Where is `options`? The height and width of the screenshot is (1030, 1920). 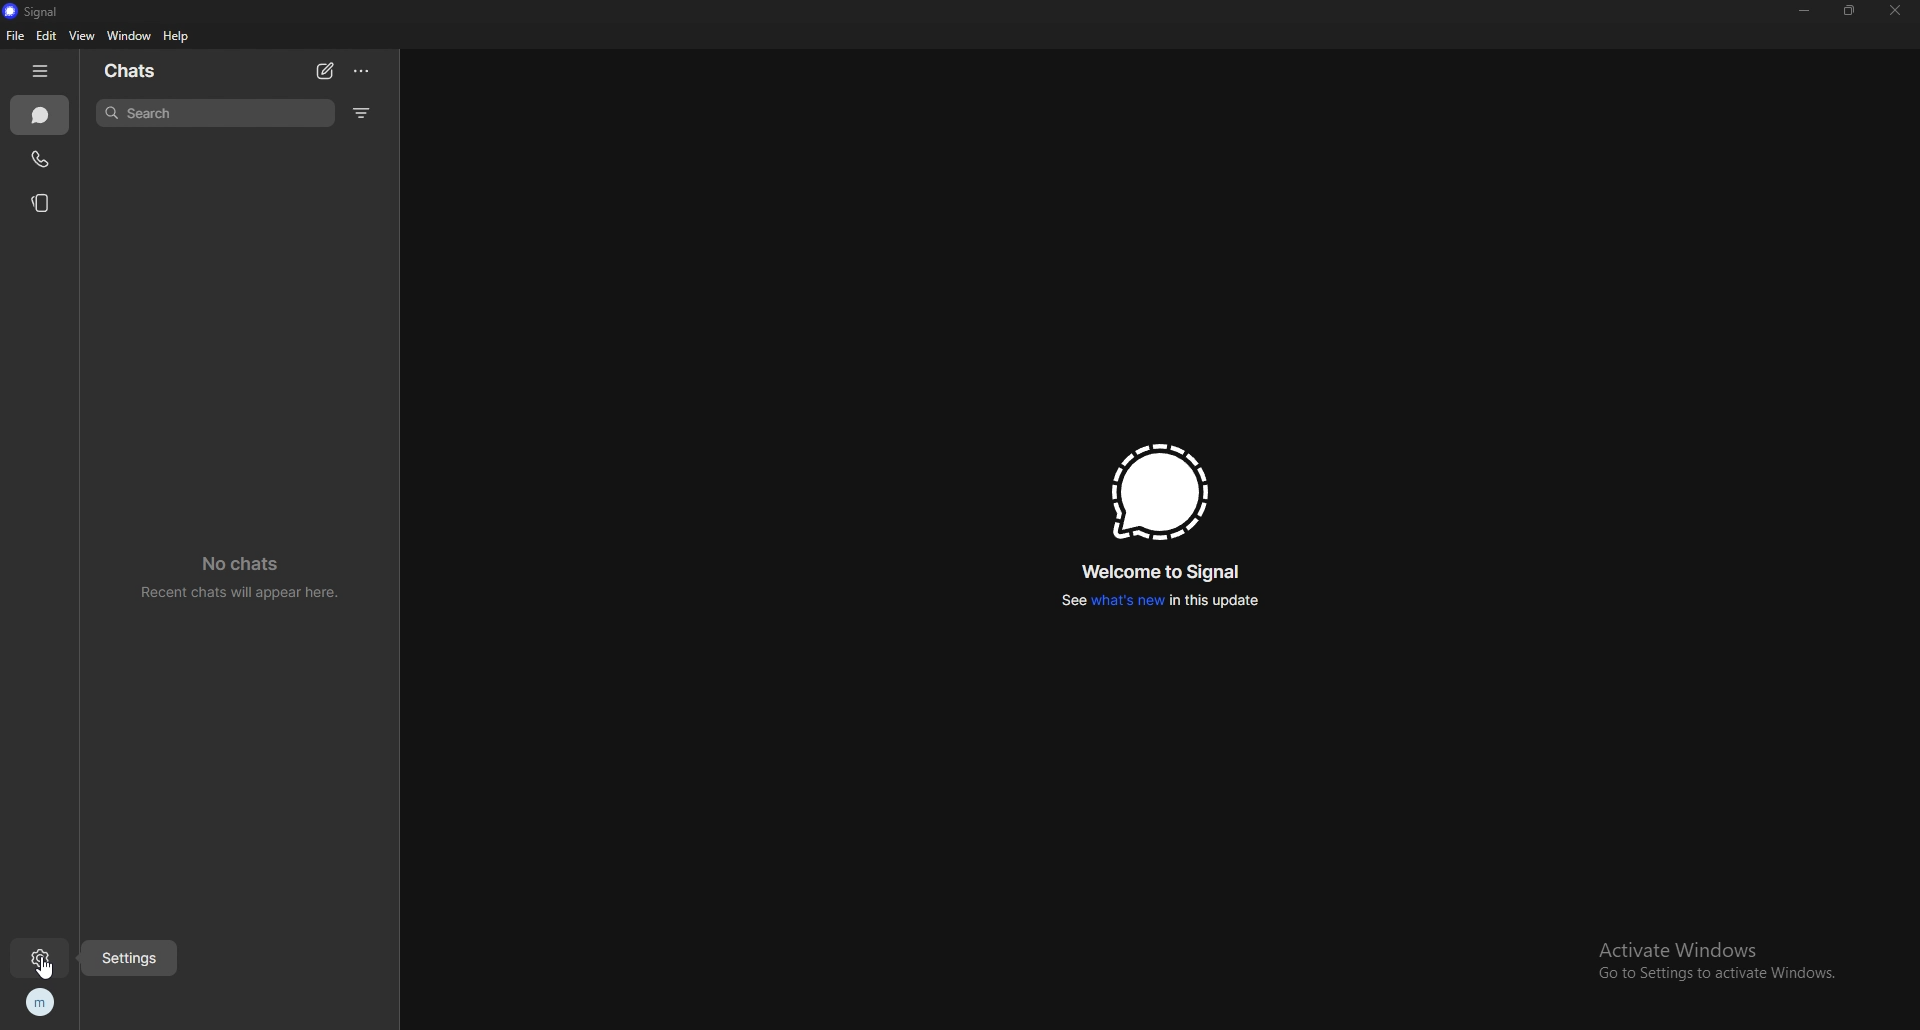 options is located at coordinates (364, 71).